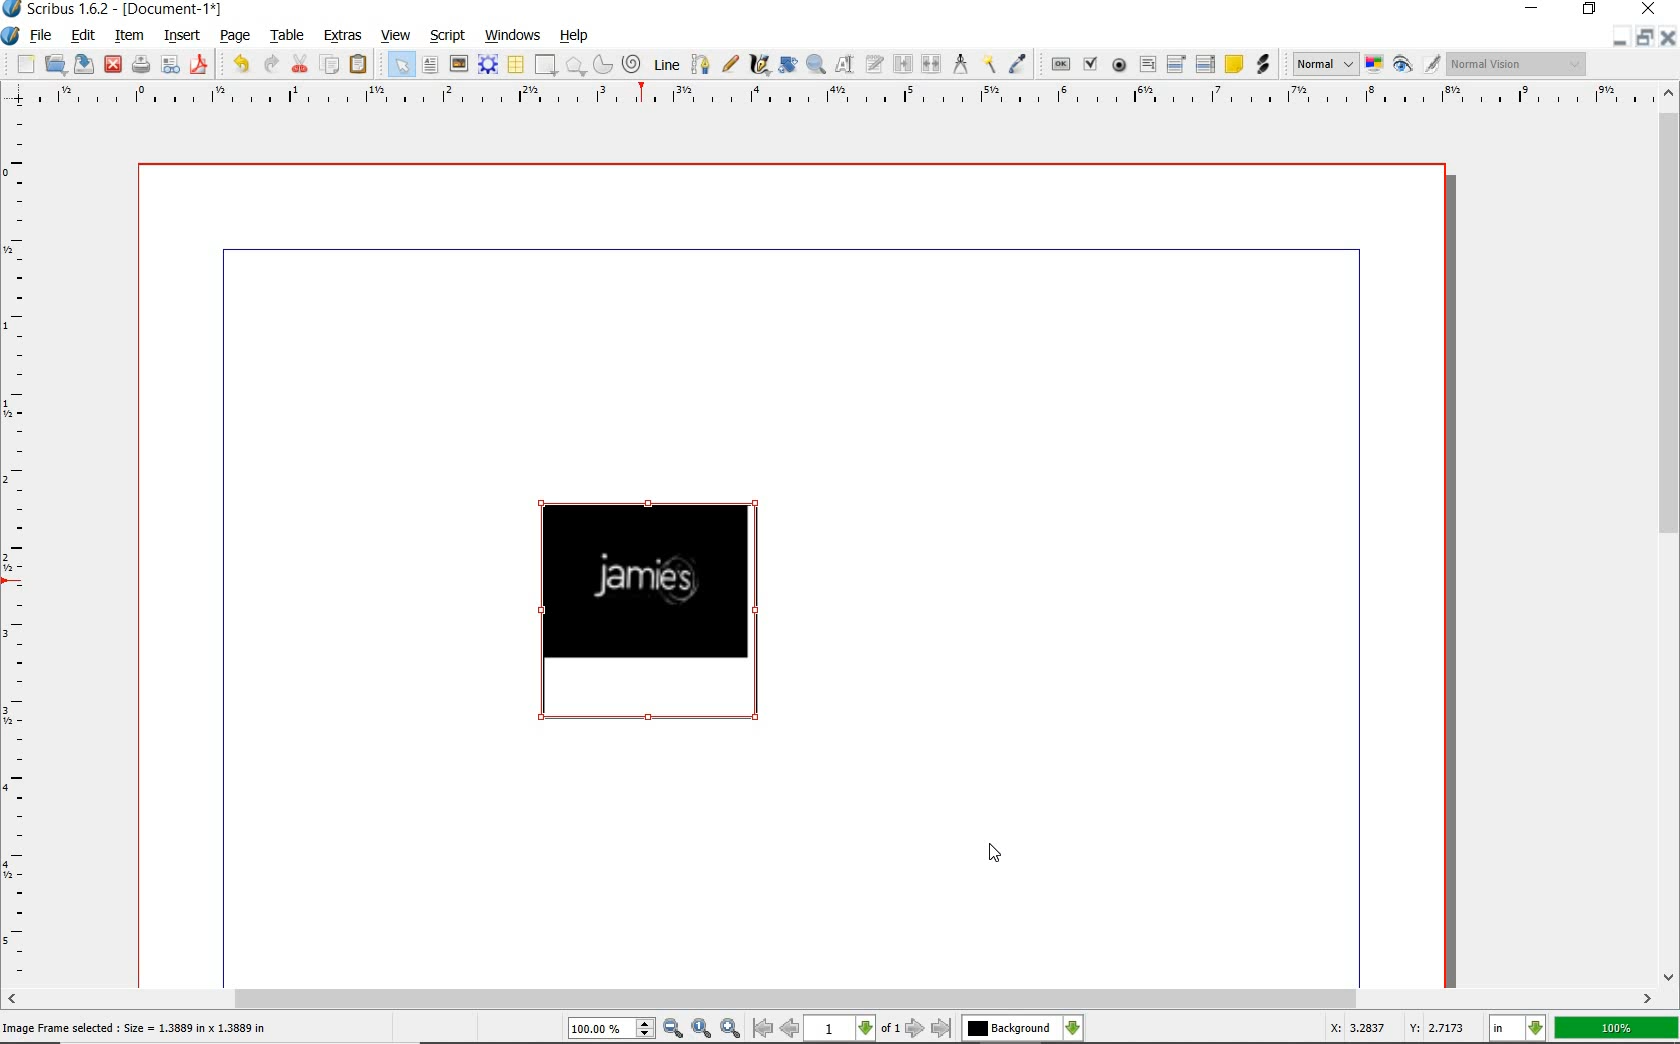 The width and height of the screenshot is (1680, 1044). I want to click on RESTORE, so click(1590, 10).